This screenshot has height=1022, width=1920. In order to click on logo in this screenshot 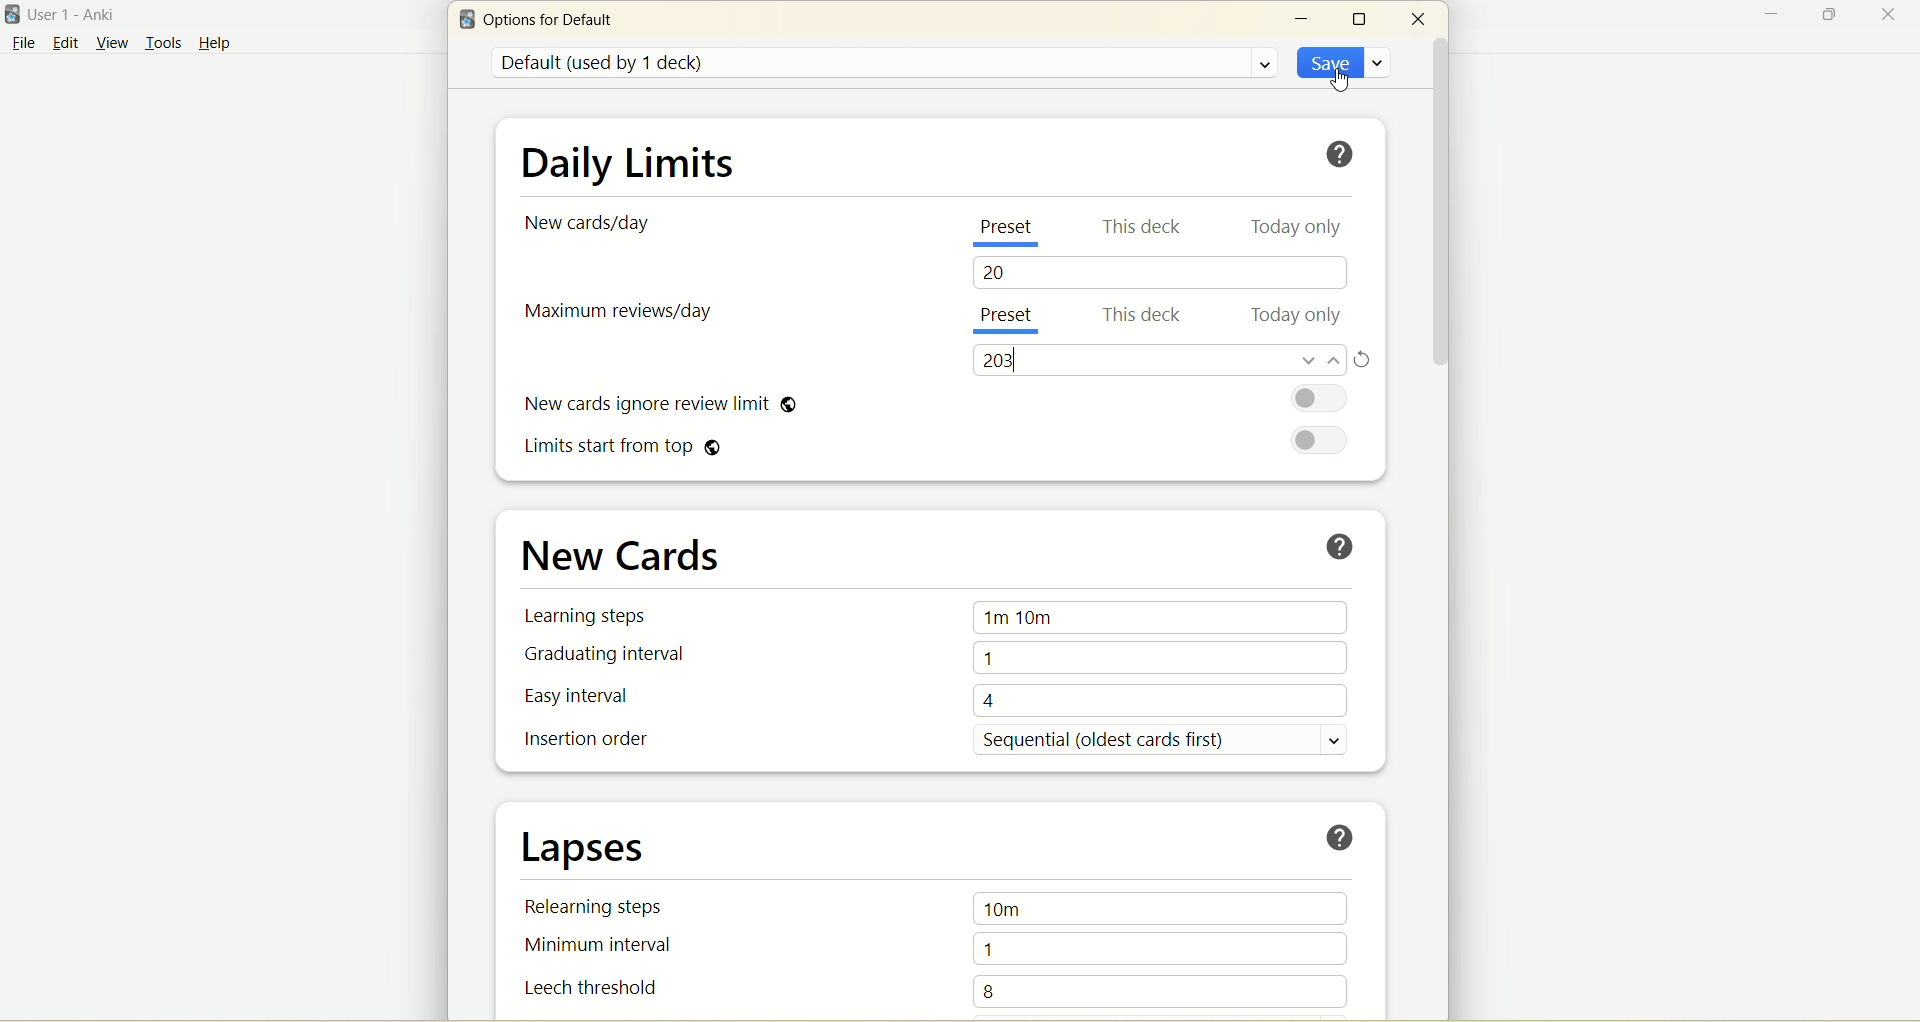, I will do `click(13, 15)`.